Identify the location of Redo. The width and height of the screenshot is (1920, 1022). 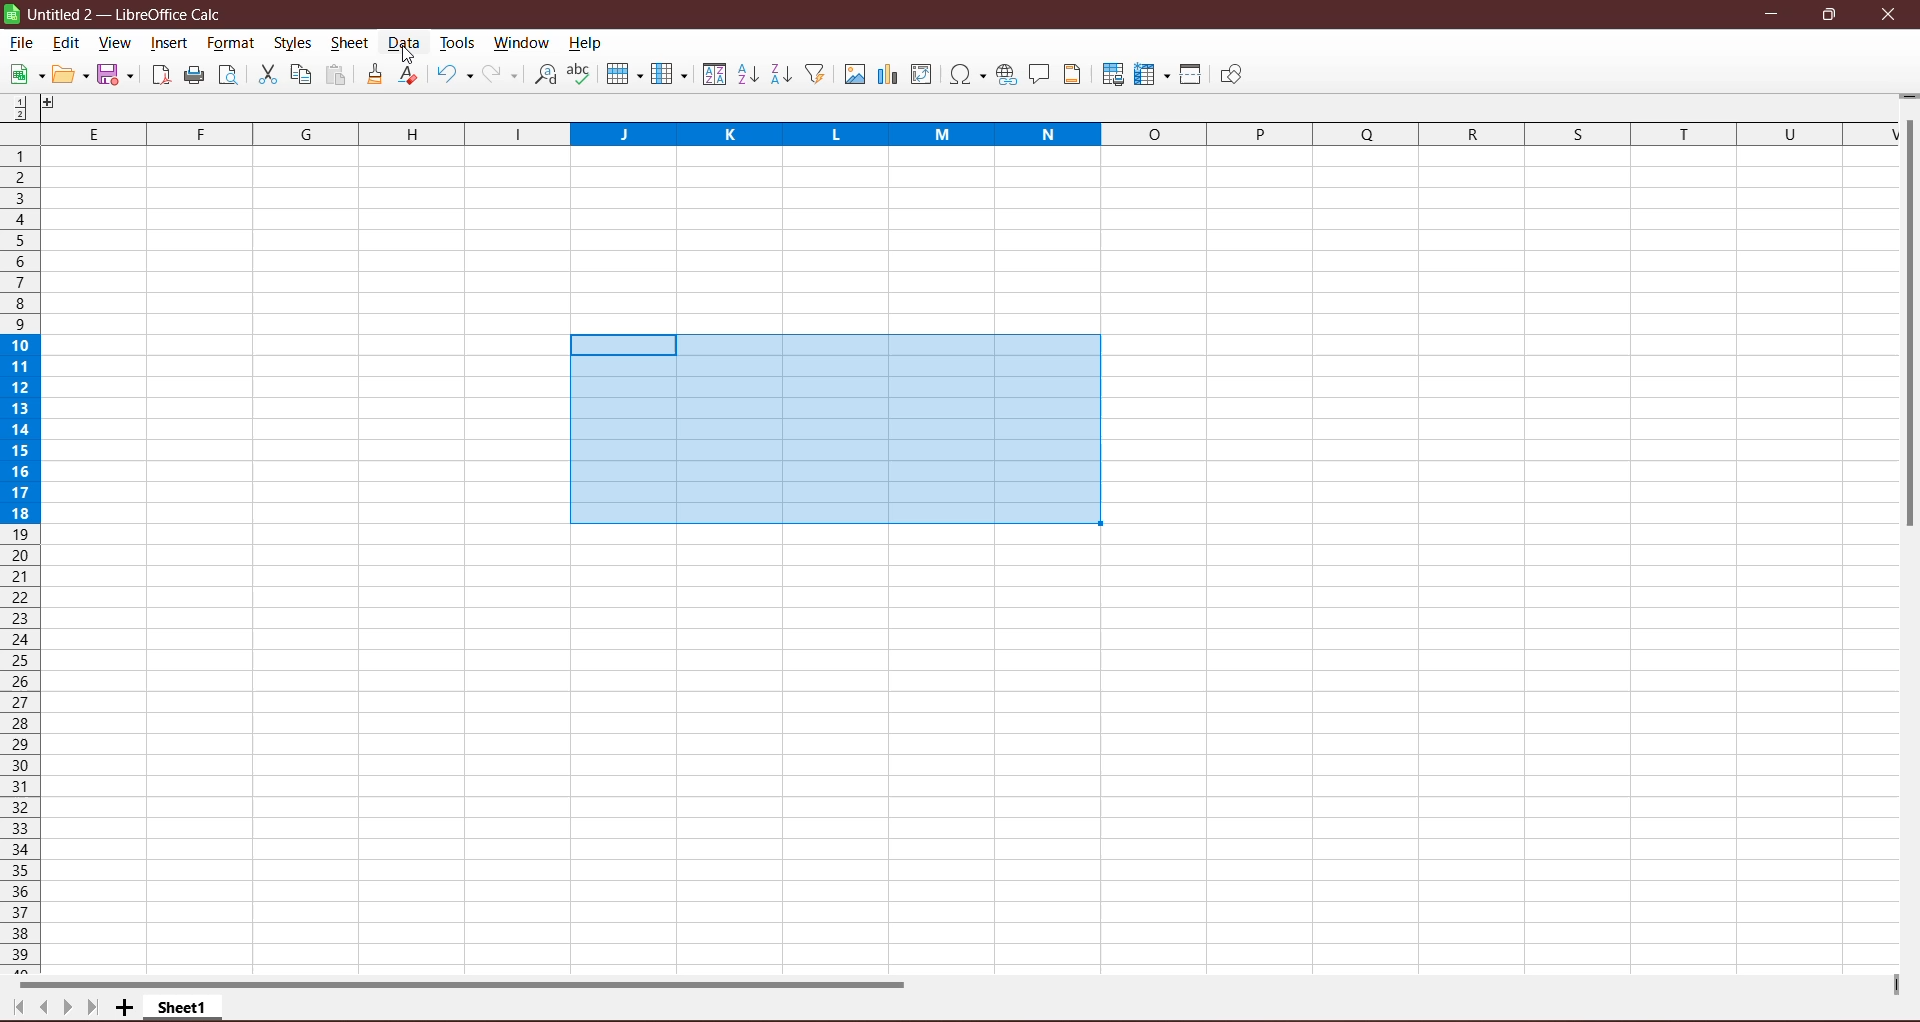
(502, 74).